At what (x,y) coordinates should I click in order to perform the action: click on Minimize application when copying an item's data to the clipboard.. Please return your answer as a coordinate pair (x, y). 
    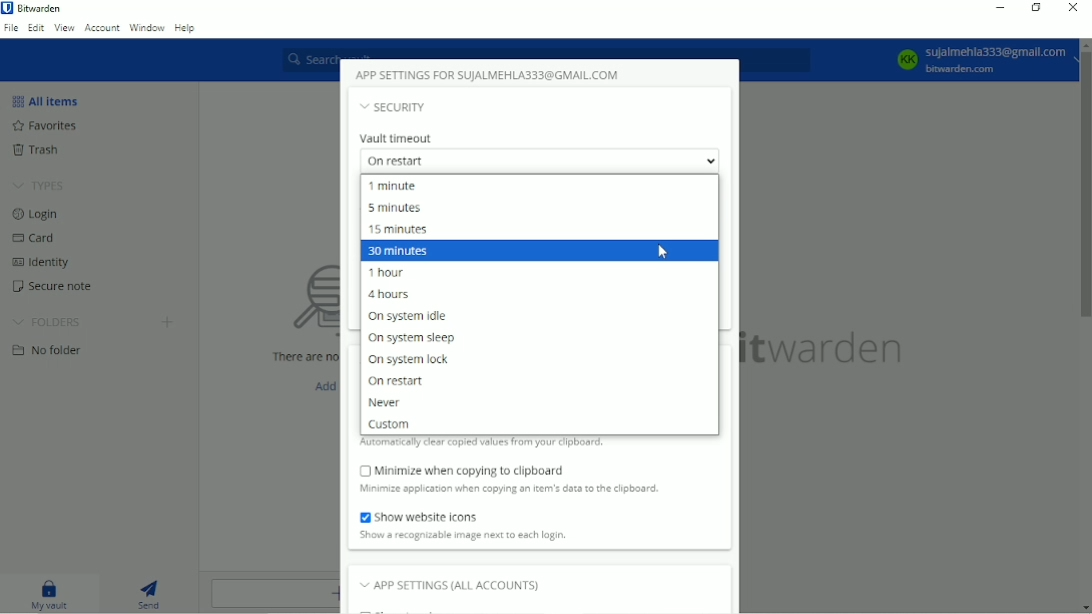
    Looking at the image, I should click on (509, 489).